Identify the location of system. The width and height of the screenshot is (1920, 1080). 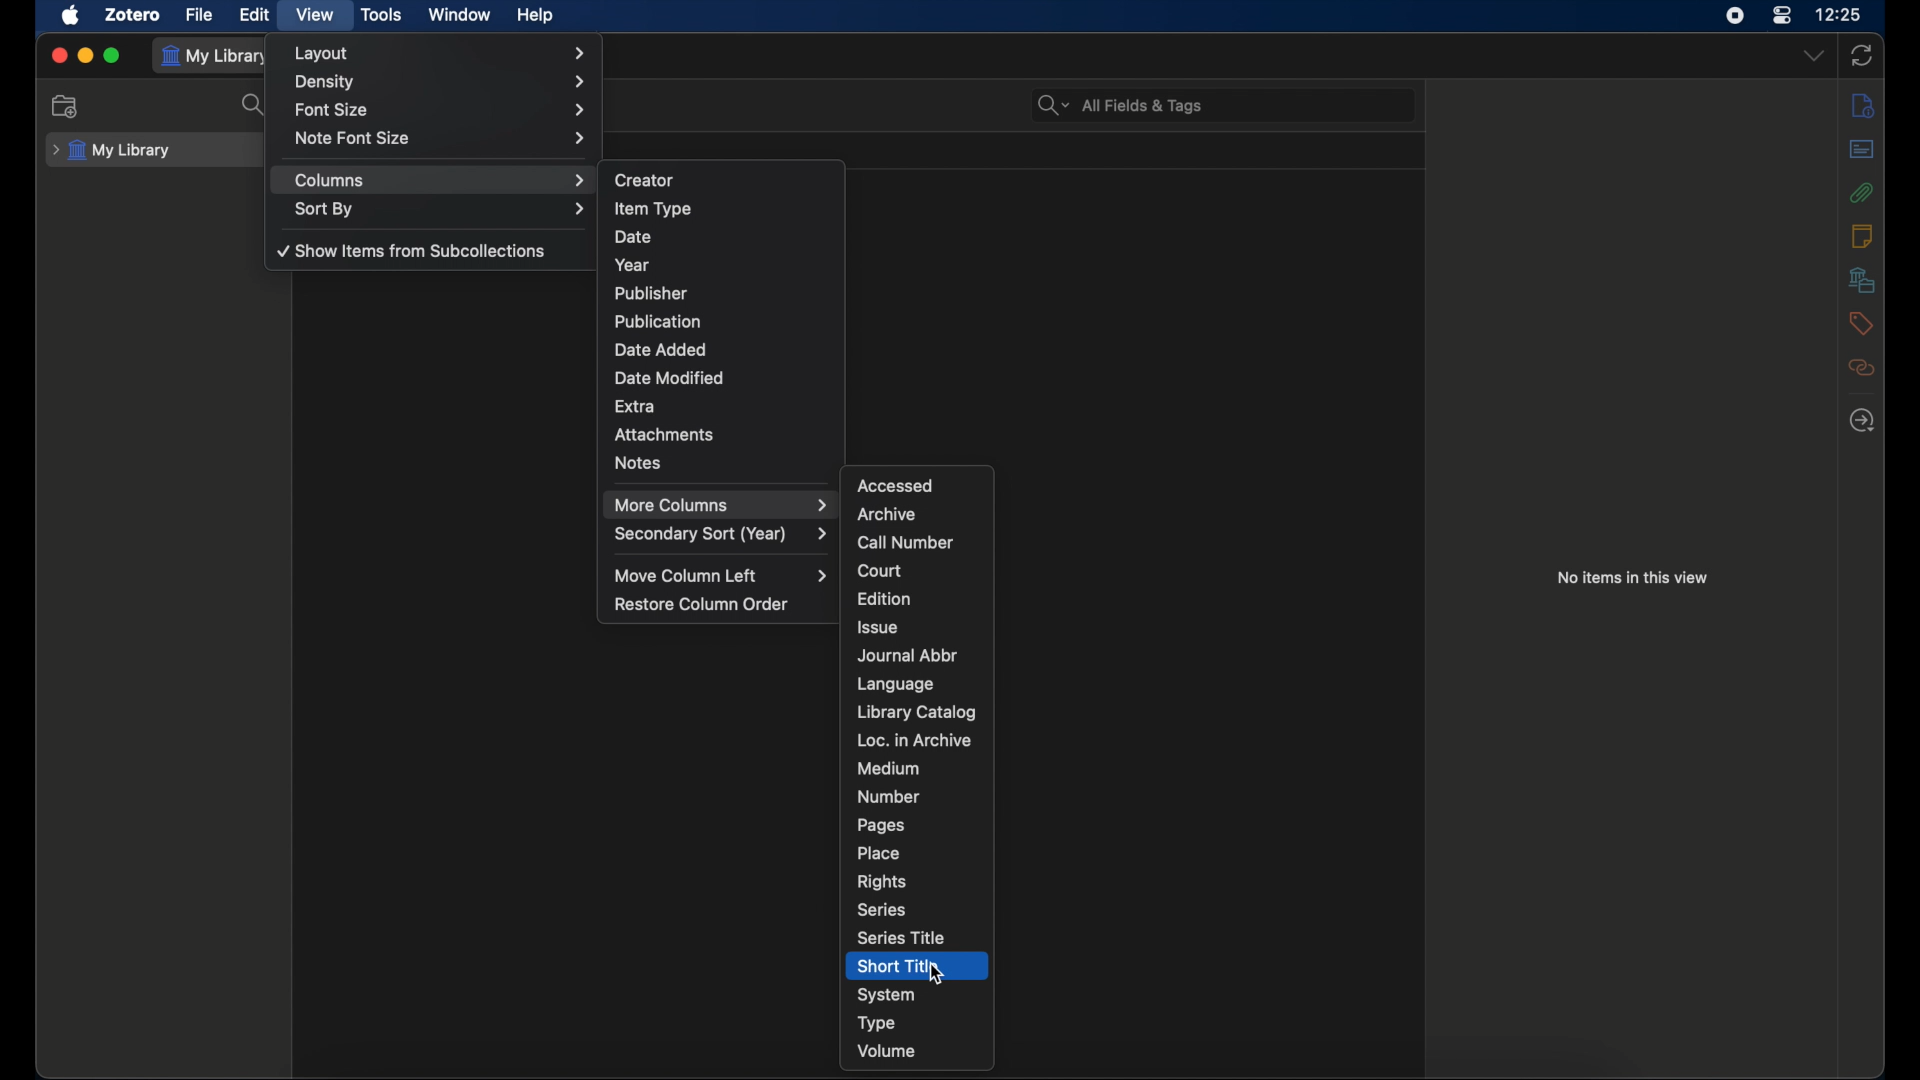
(887, 995).